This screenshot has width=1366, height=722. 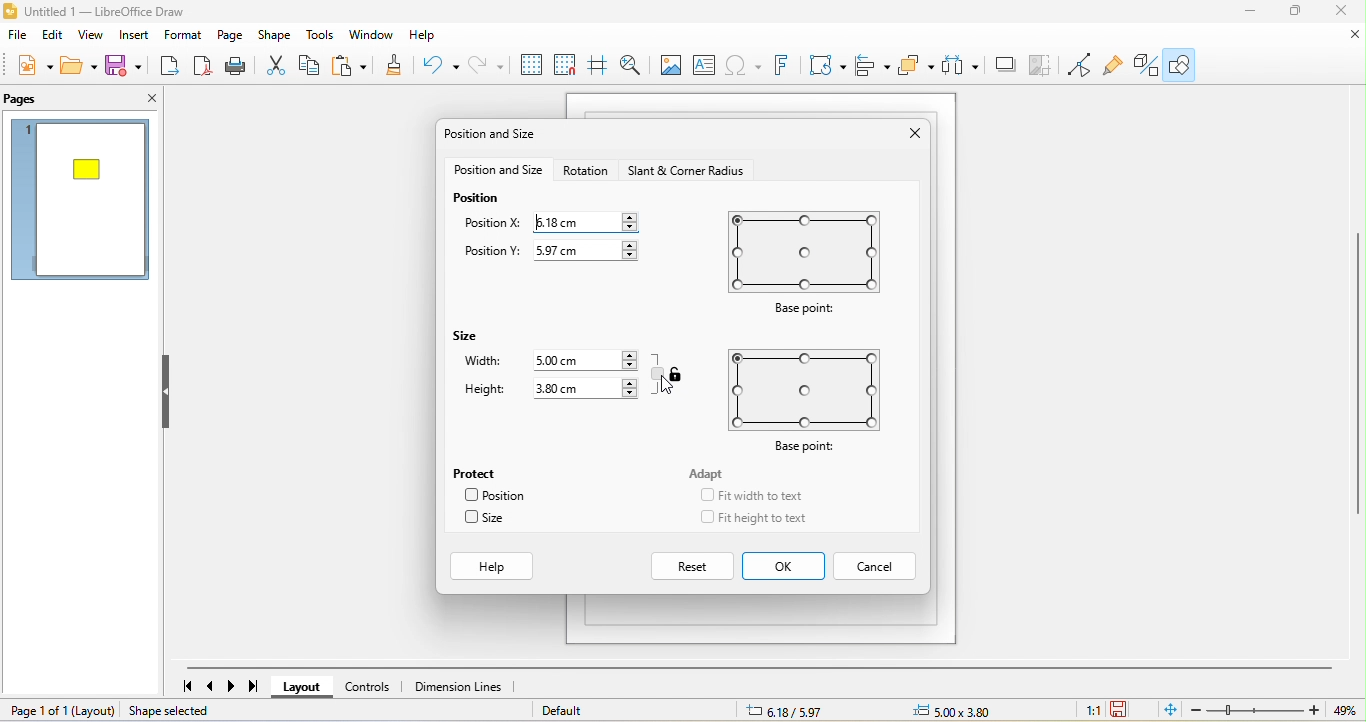 I want to click on maximize, so click(x=1293, y=13).